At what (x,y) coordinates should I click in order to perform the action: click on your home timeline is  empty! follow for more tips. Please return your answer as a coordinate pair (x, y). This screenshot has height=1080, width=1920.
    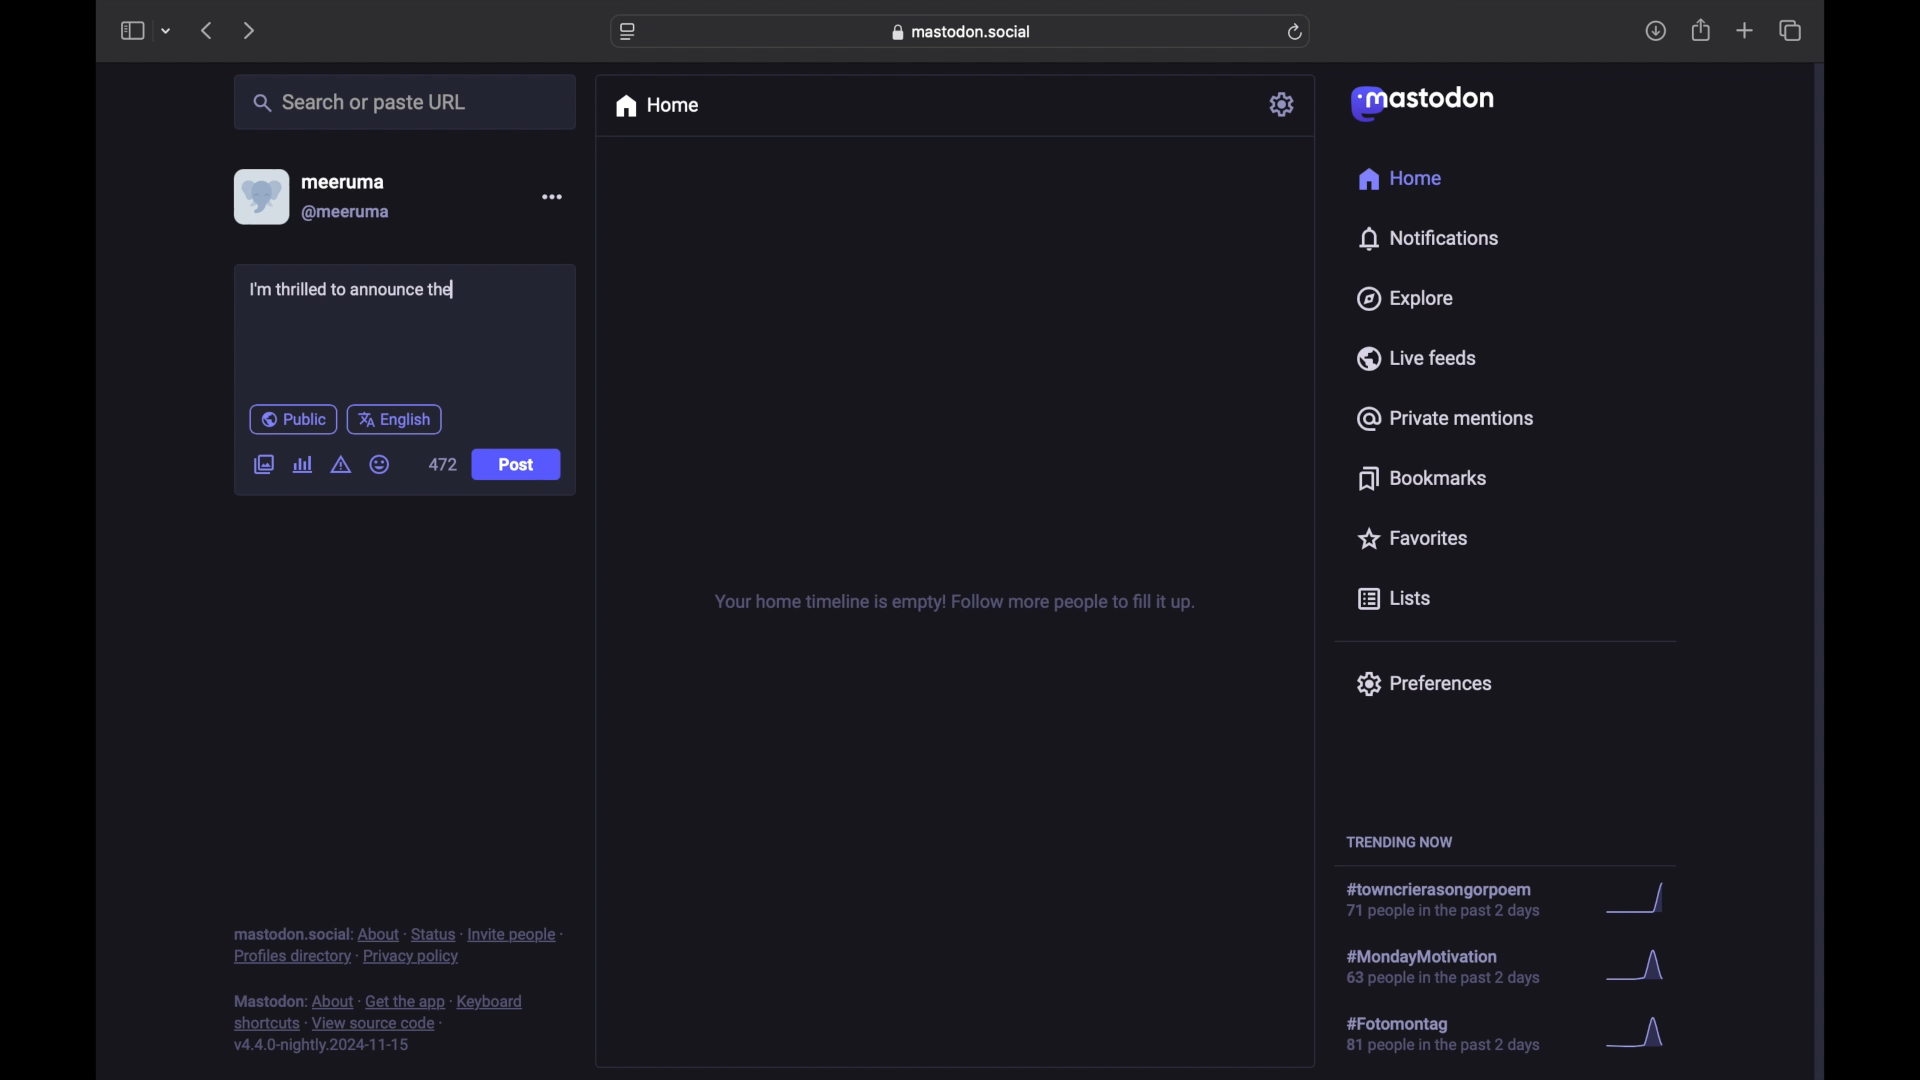
    Looking at the image, I should click on (952, 603).